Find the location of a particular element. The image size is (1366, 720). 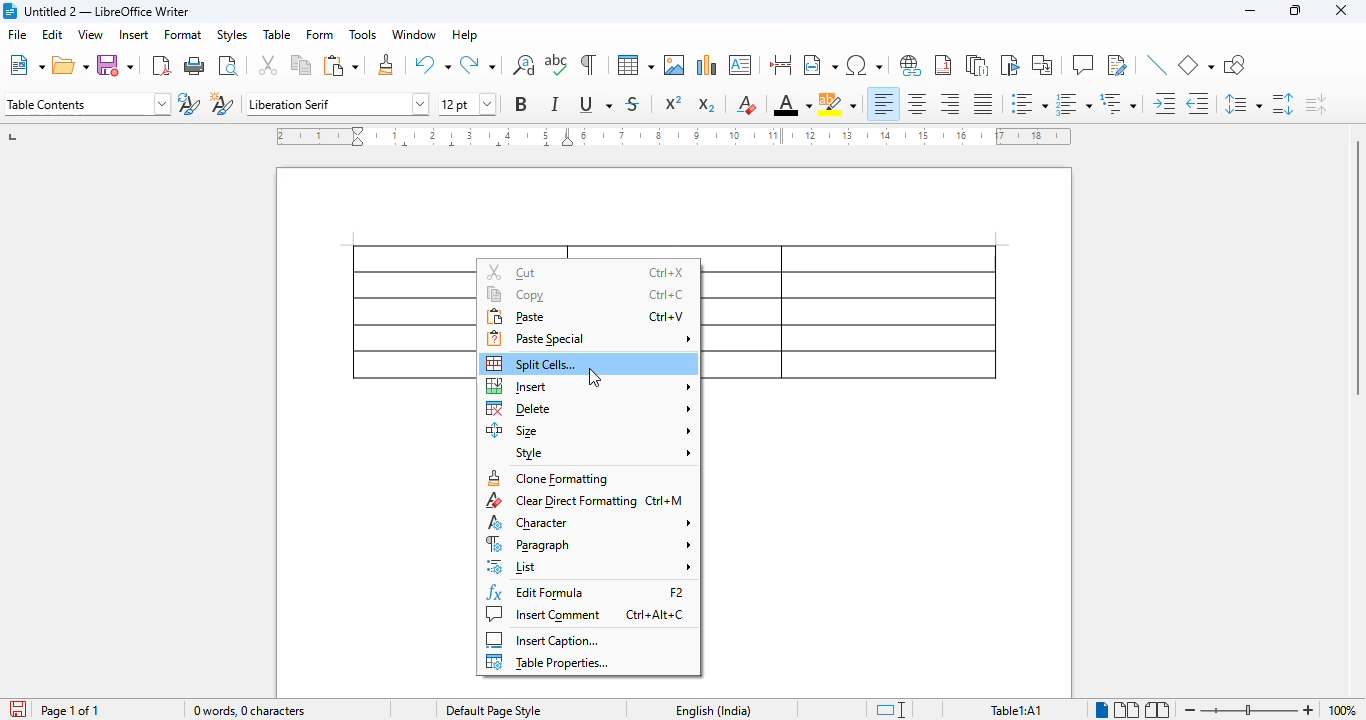

form is located at coordinates (320, 34).